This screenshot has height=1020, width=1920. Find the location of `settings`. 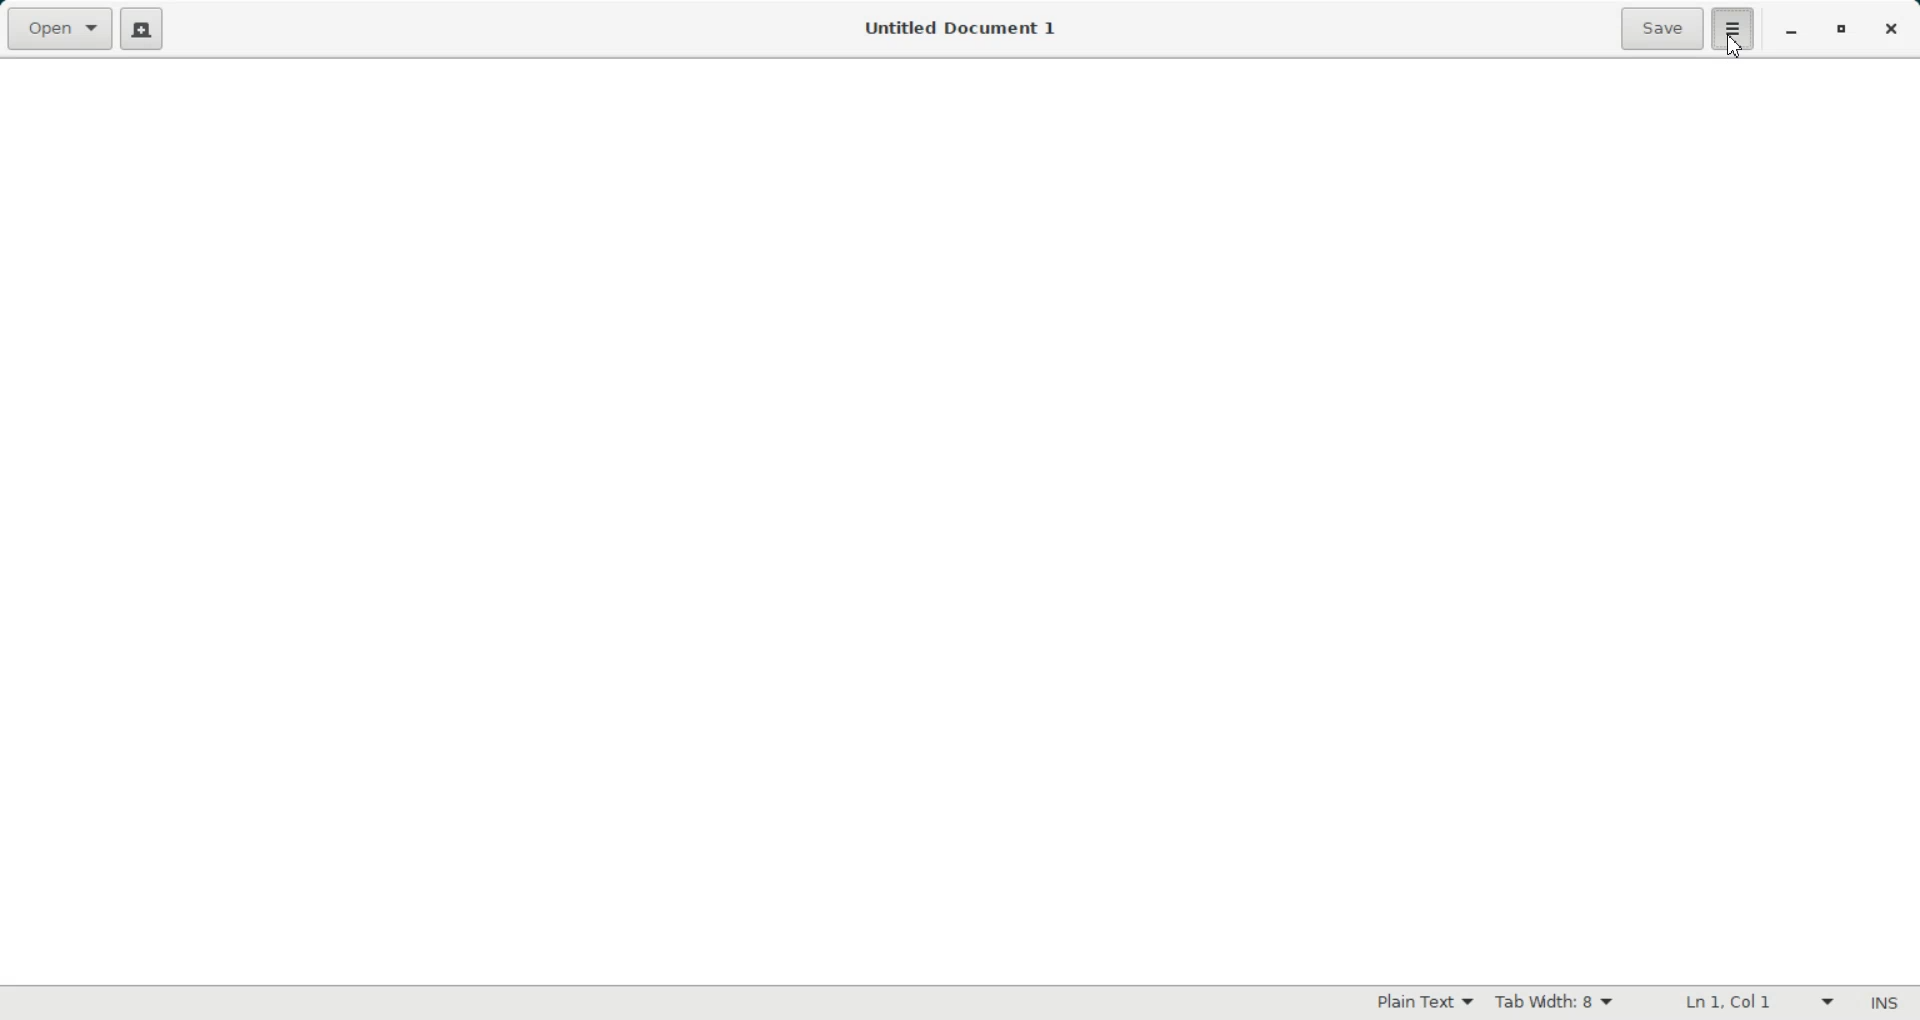

settings is located at coordinates (1732, 30).